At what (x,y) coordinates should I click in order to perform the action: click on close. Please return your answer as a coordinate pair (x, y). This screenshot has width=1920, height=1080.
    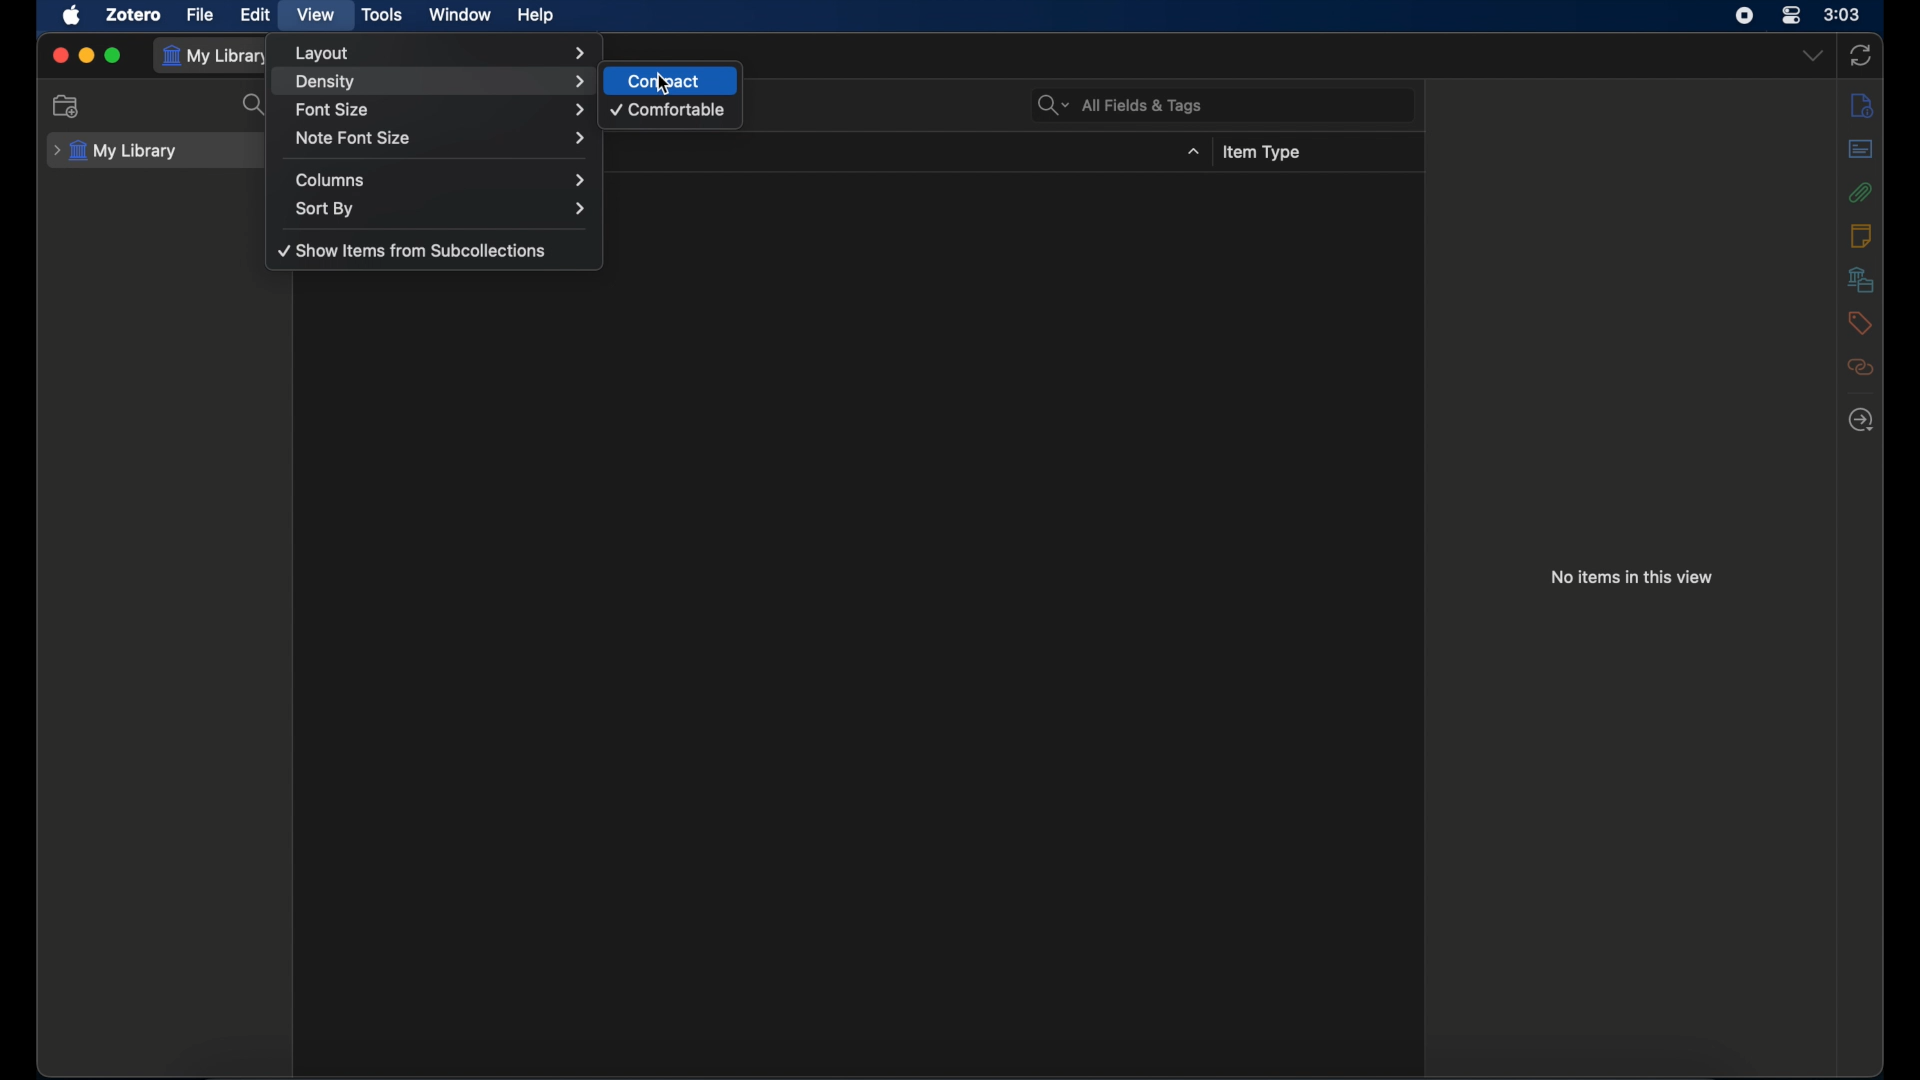
    Looking at the image, I should click on (61, 55).